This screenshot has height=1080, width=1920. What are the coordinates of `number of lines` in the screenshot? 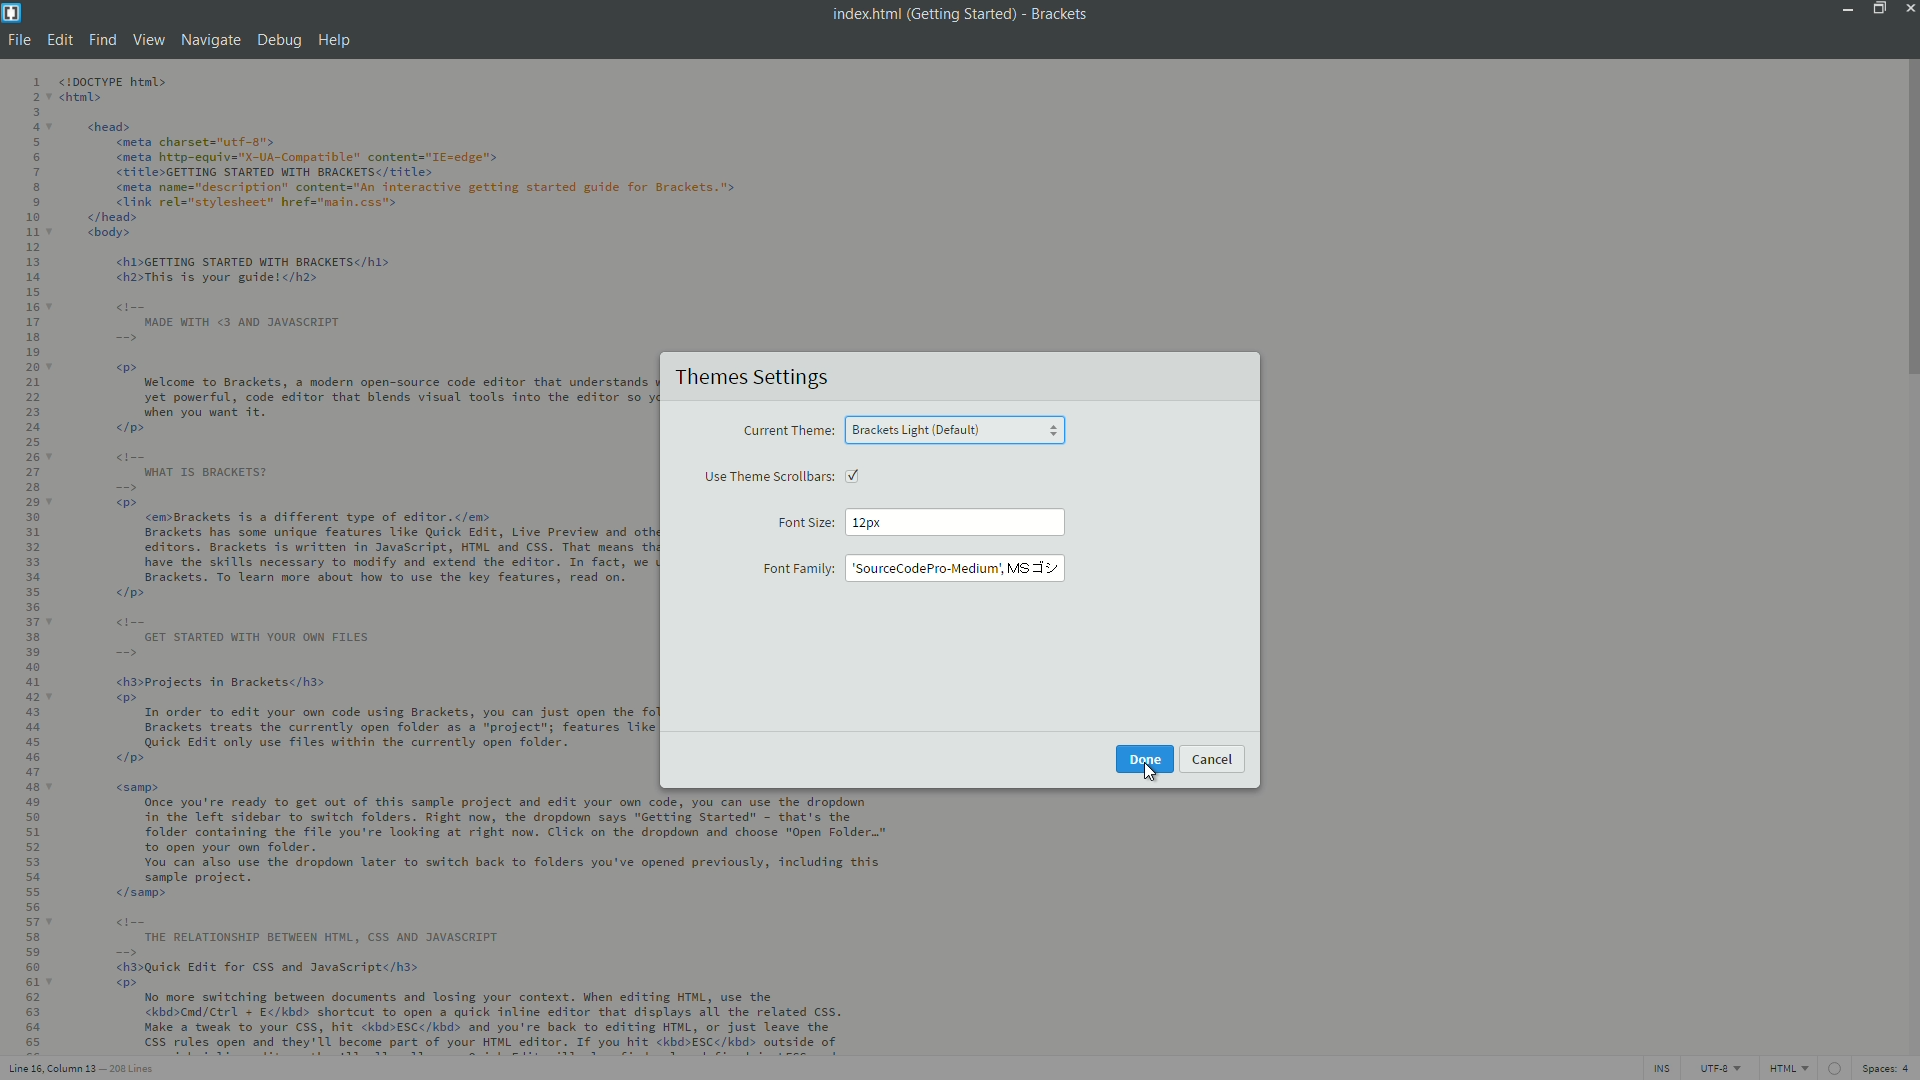 It's located at (134, 1071).